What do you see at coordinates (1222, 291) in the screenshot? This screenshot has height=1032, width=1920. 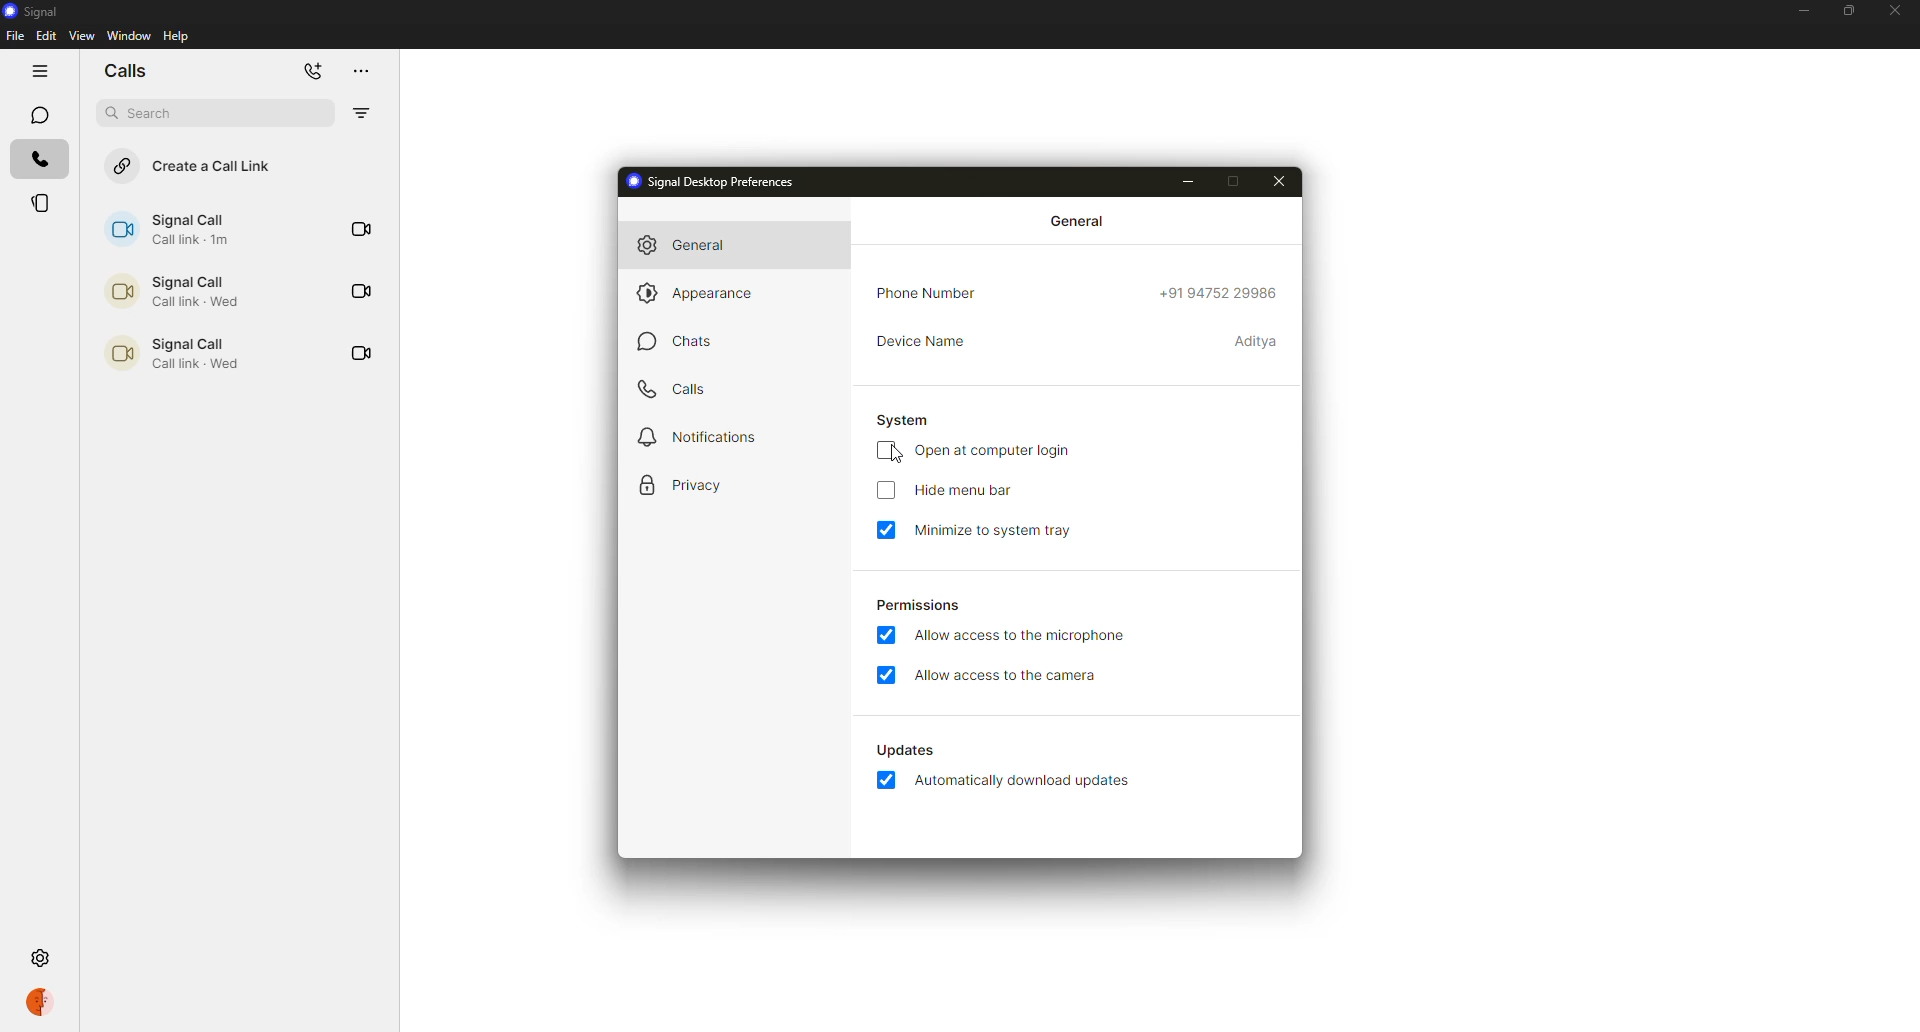 I see `phone number` at bounding box center [1222, 291].